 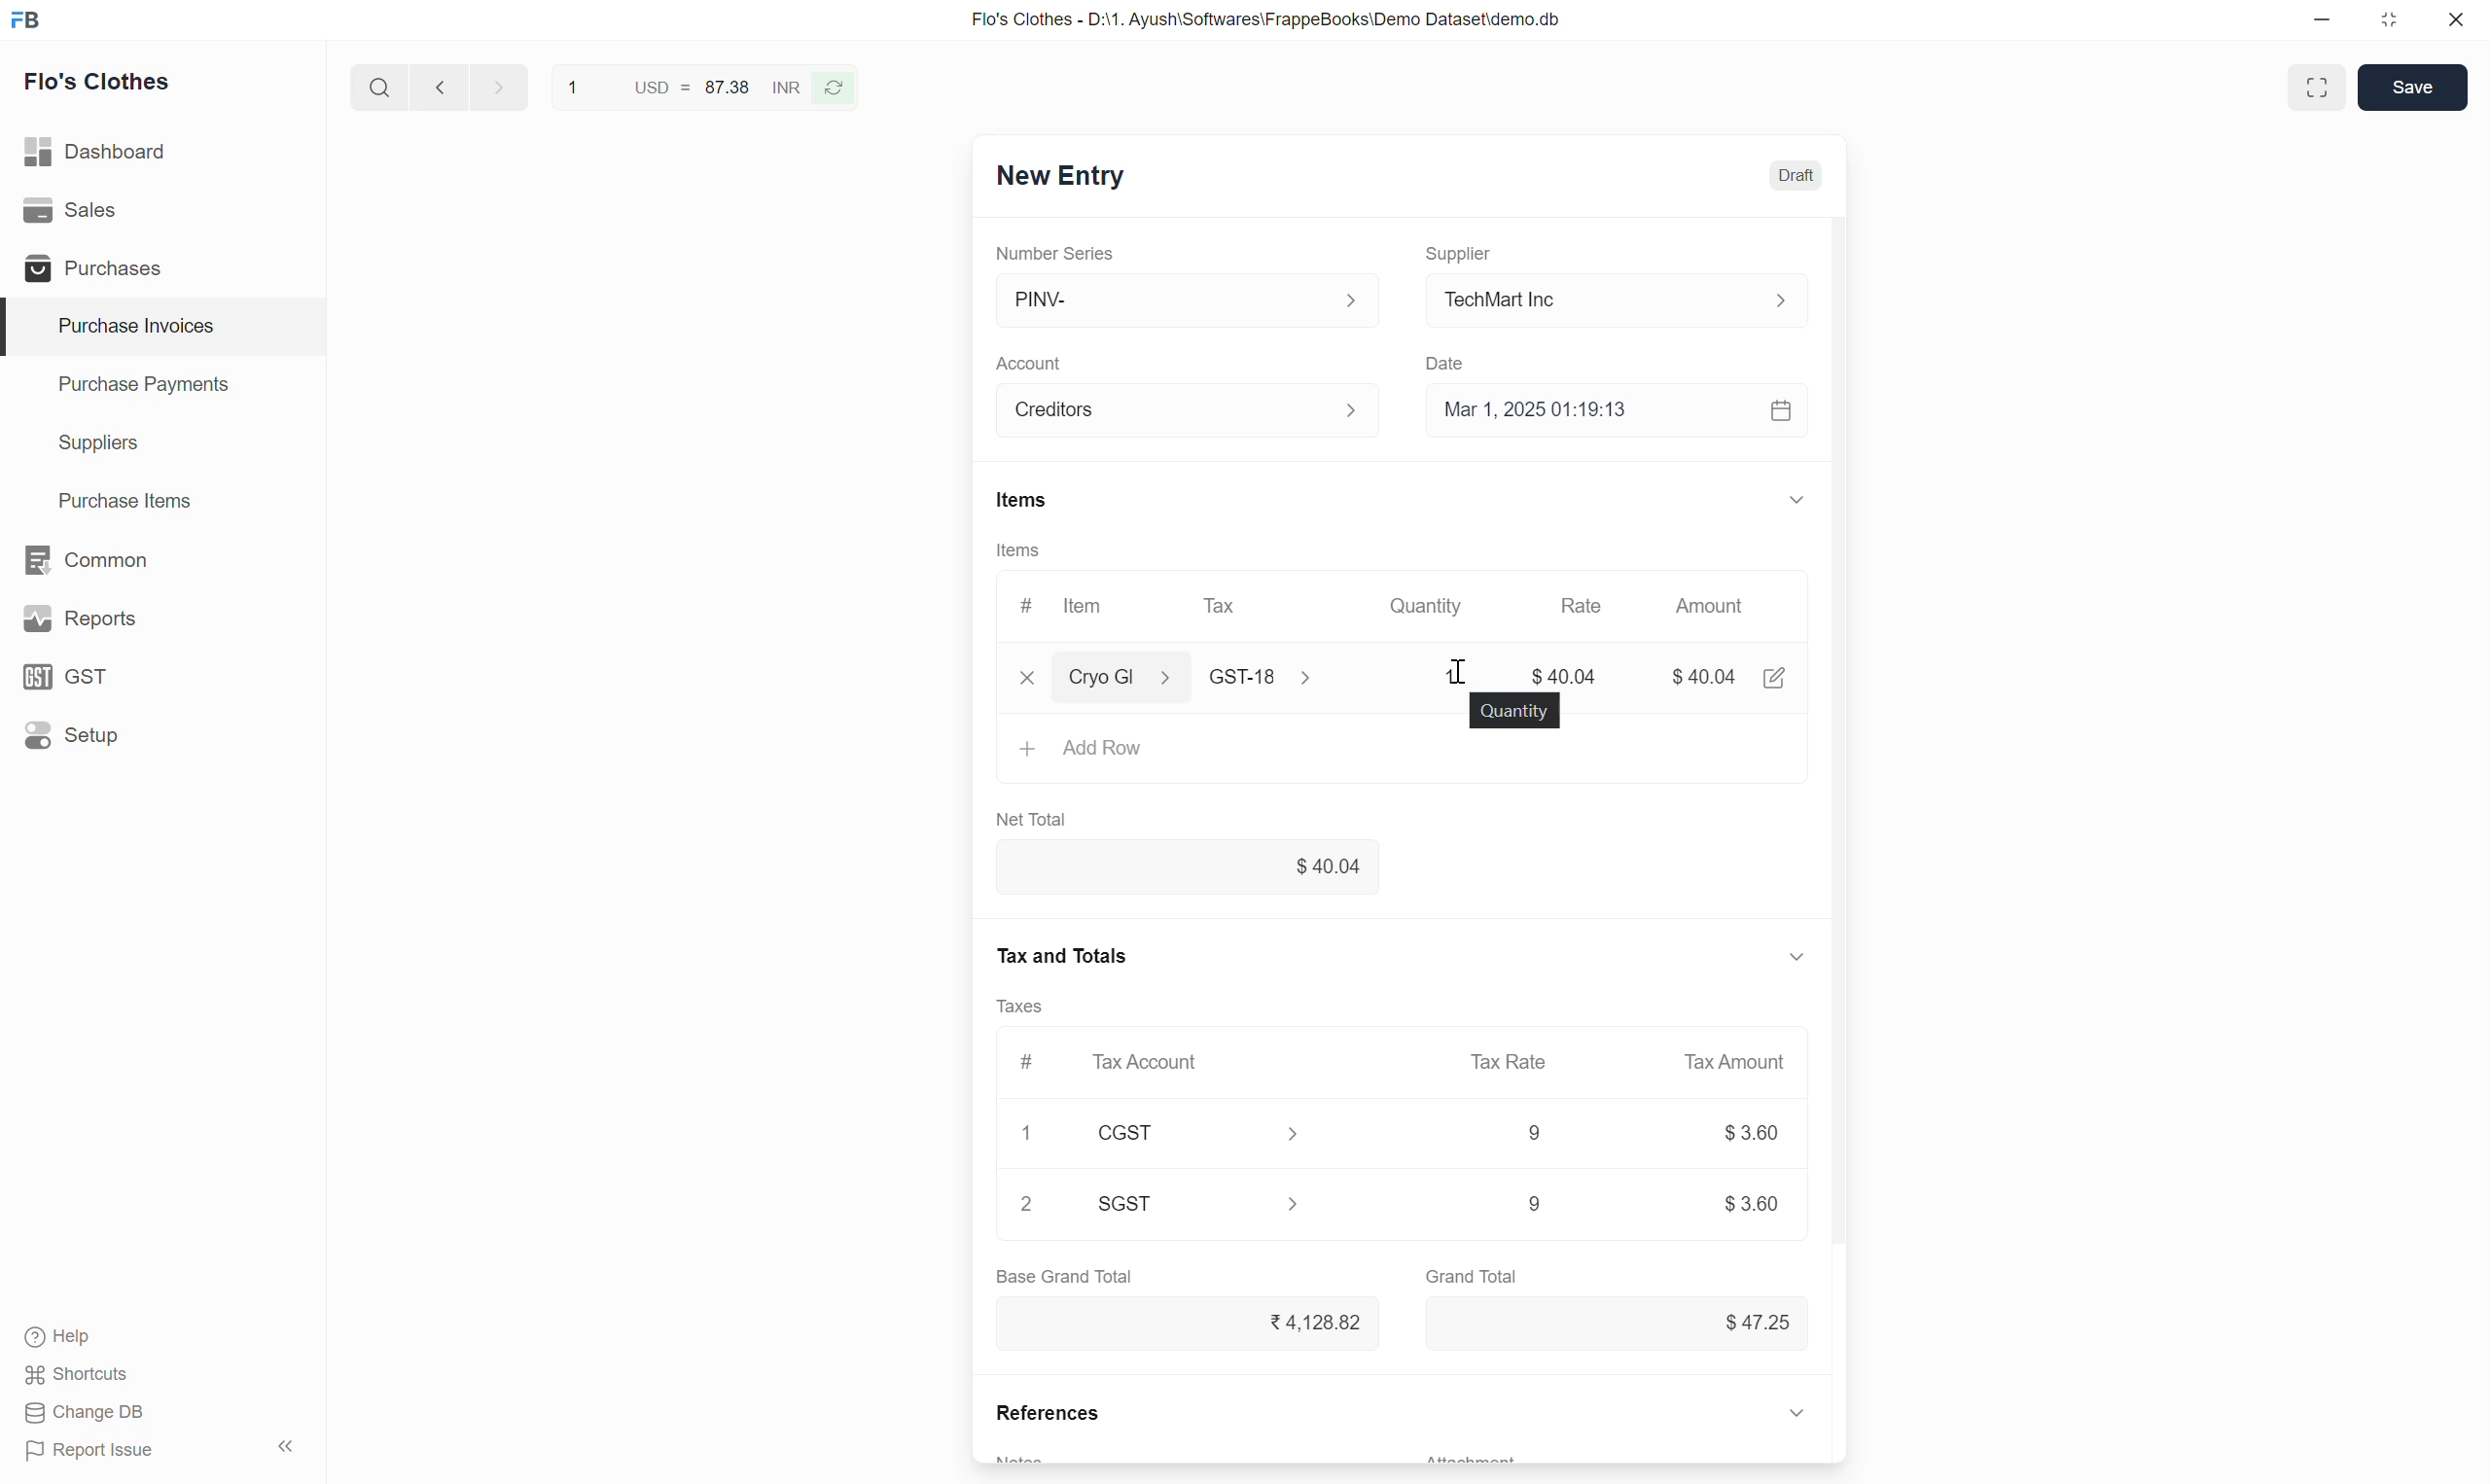 What do you see at coordinates (1018, 550) in the screenshot?
I see `Items` at bounding box center [1018, 550].